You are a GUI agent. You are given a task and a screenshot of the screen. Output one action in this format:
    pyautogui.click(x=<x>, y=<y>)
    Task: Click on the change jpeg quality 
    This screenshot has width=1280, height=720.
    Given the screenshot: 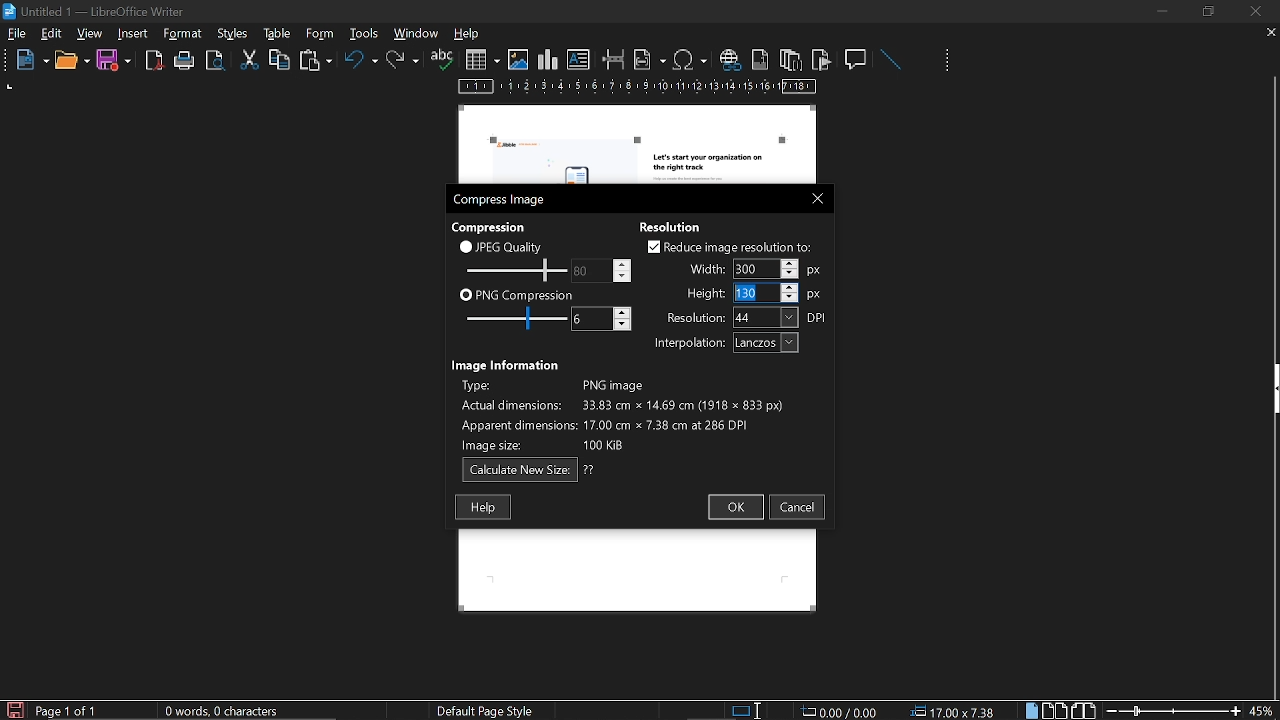 What is the action you would take?
    pyautogui.click(x=602, y=270)
    